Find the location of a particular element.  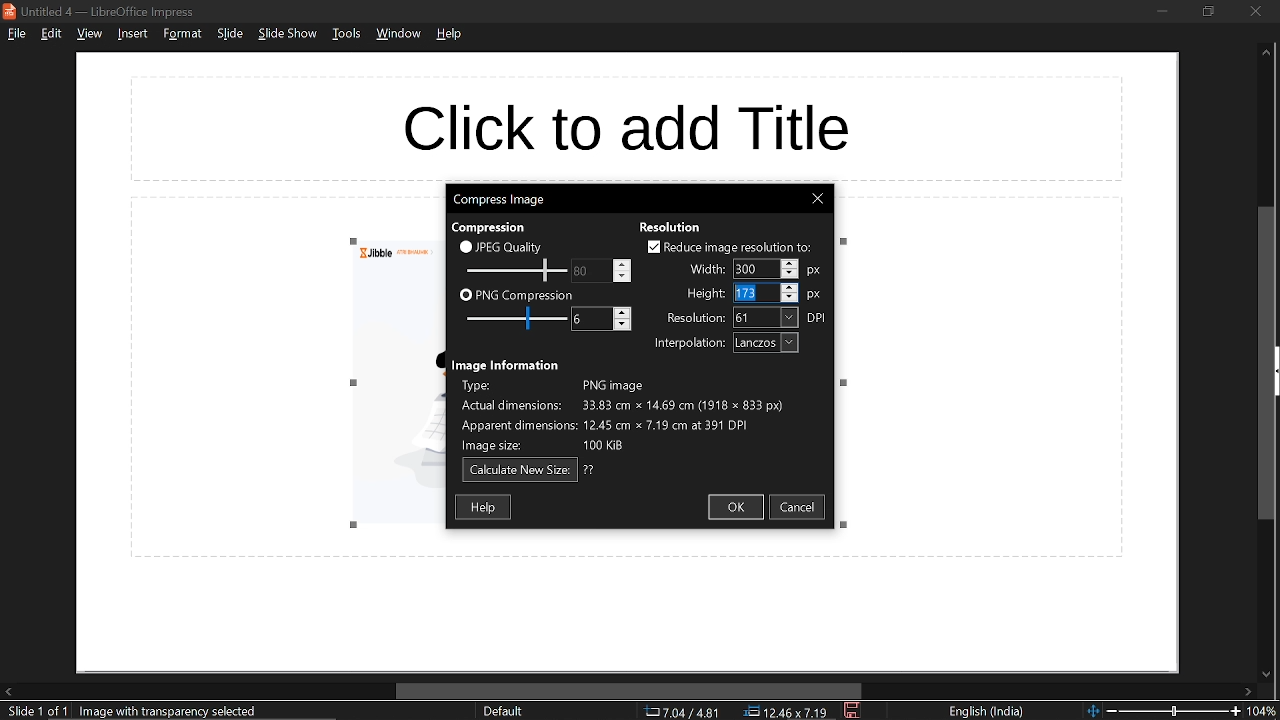

window is located at coordinates (397, 36).